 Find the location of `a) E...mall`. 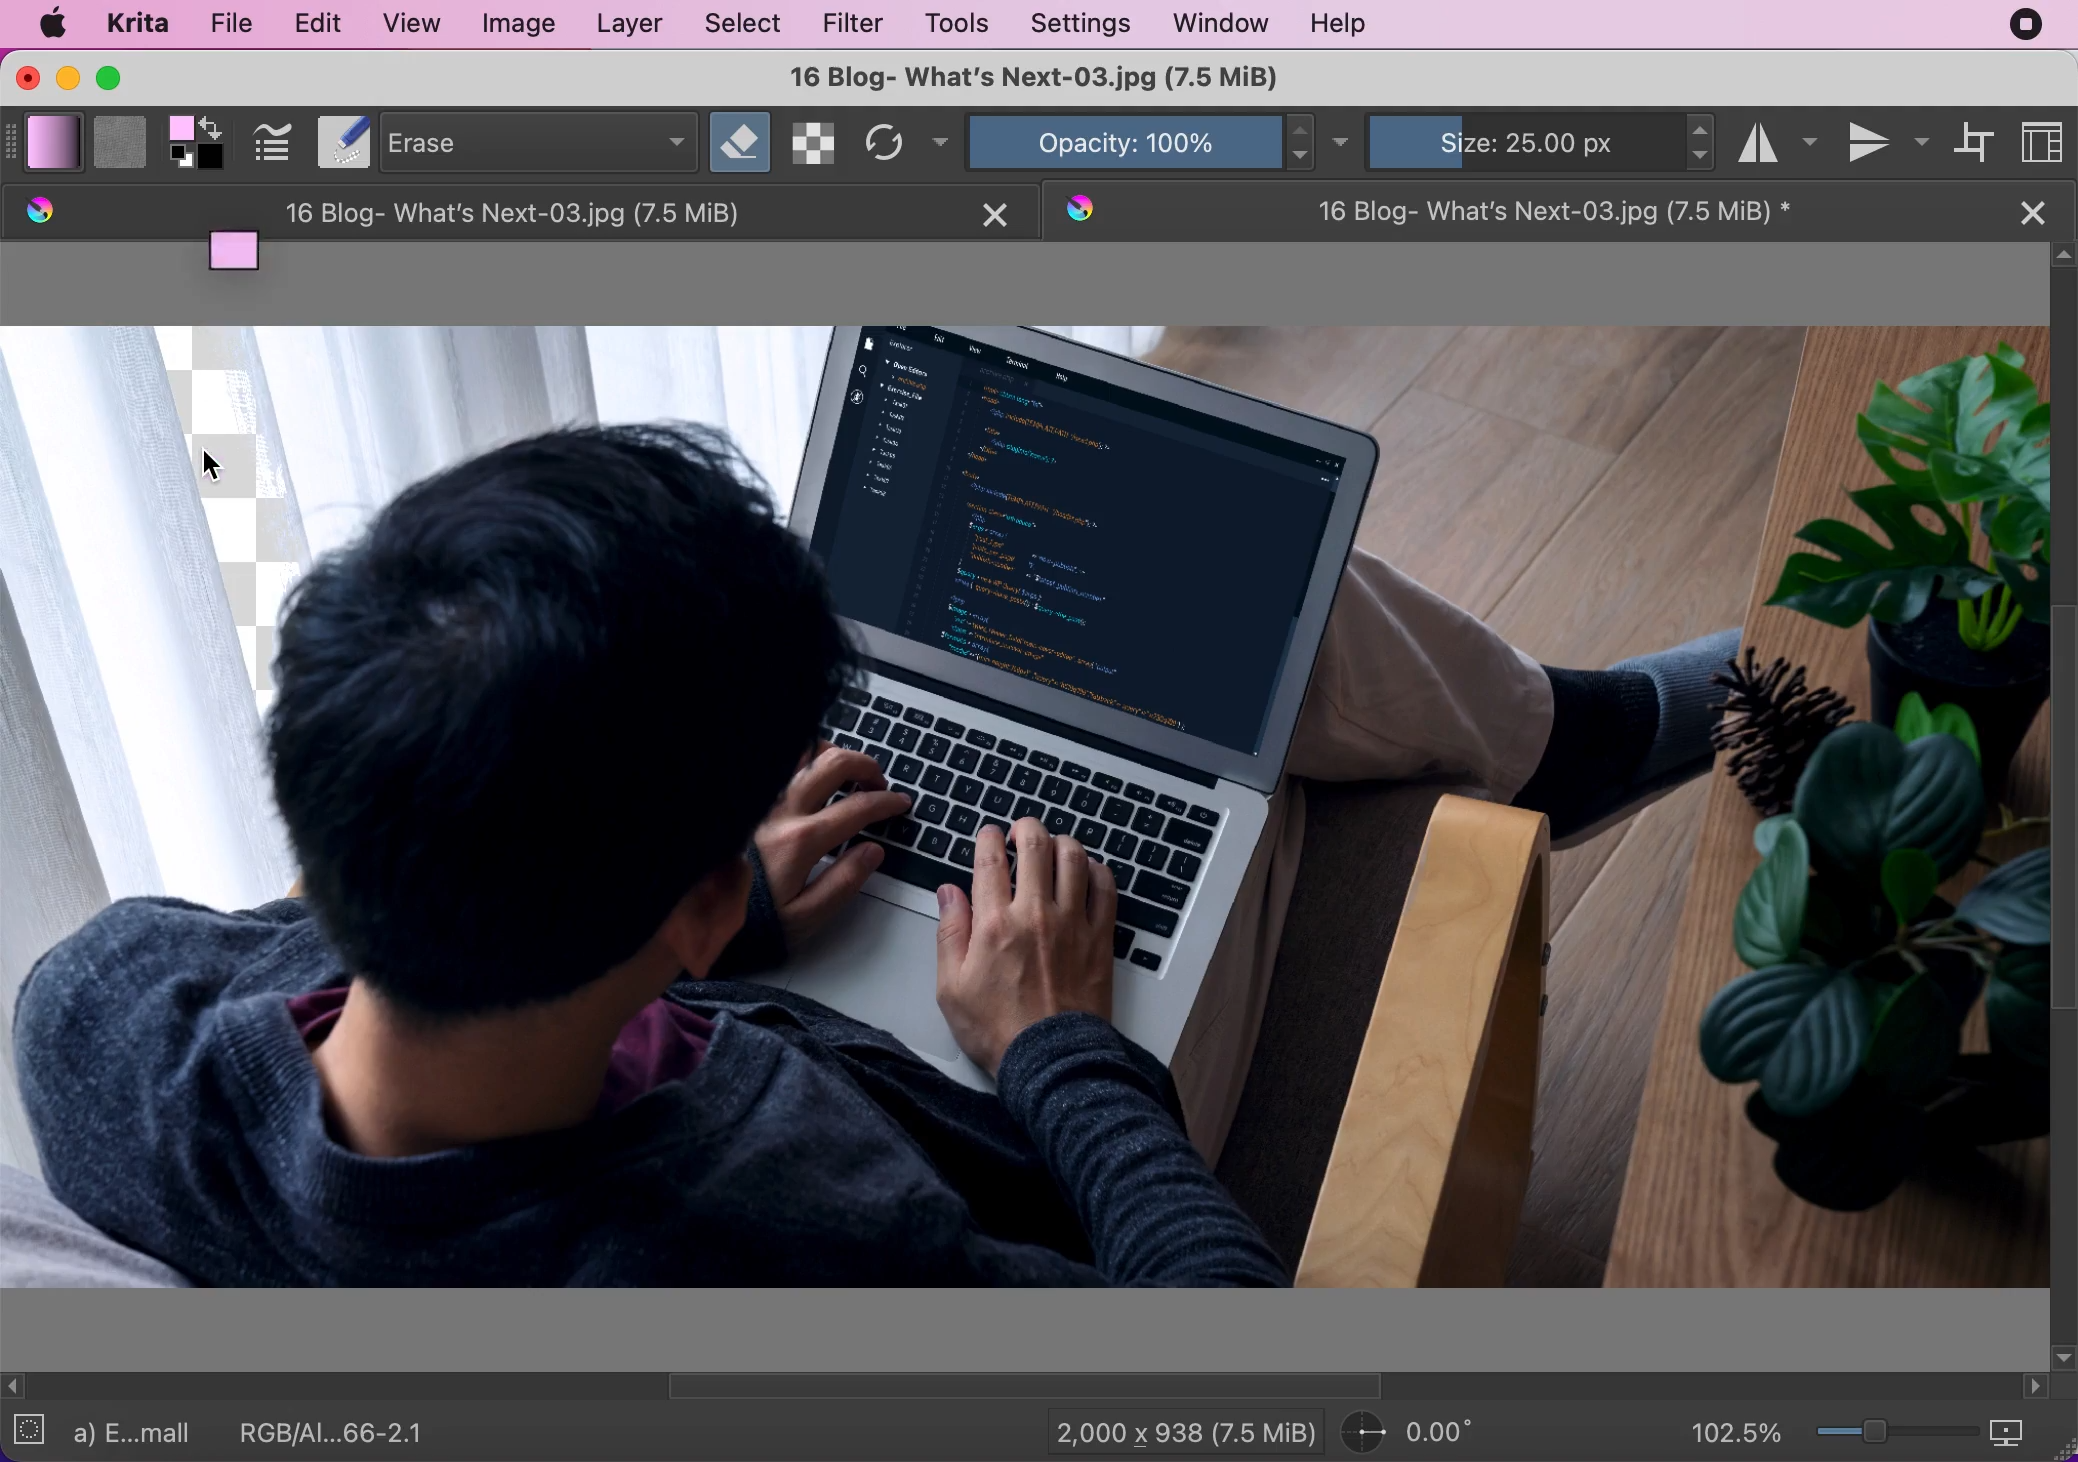

a) E...mall is located at coordinates (140, 1434).